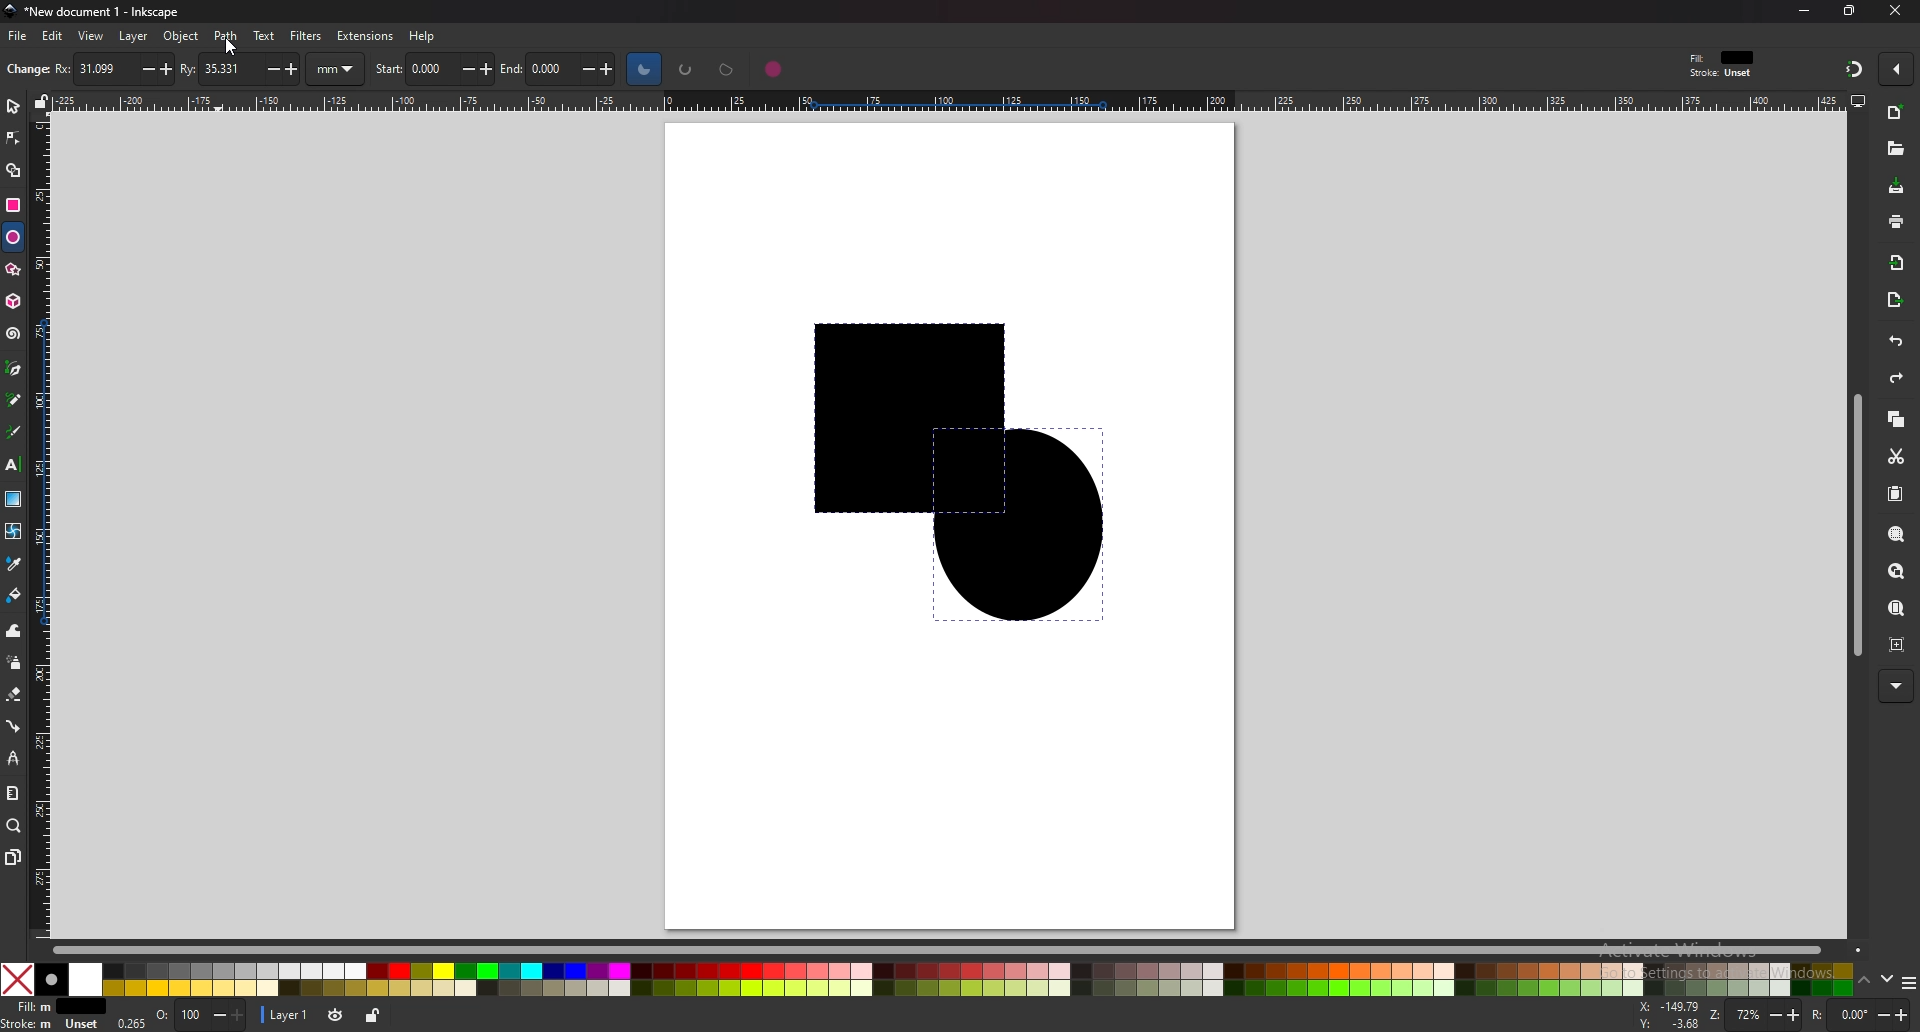  Describe the element at coordinates (14, 694) in the screenshot. I see `eraser` at that location.